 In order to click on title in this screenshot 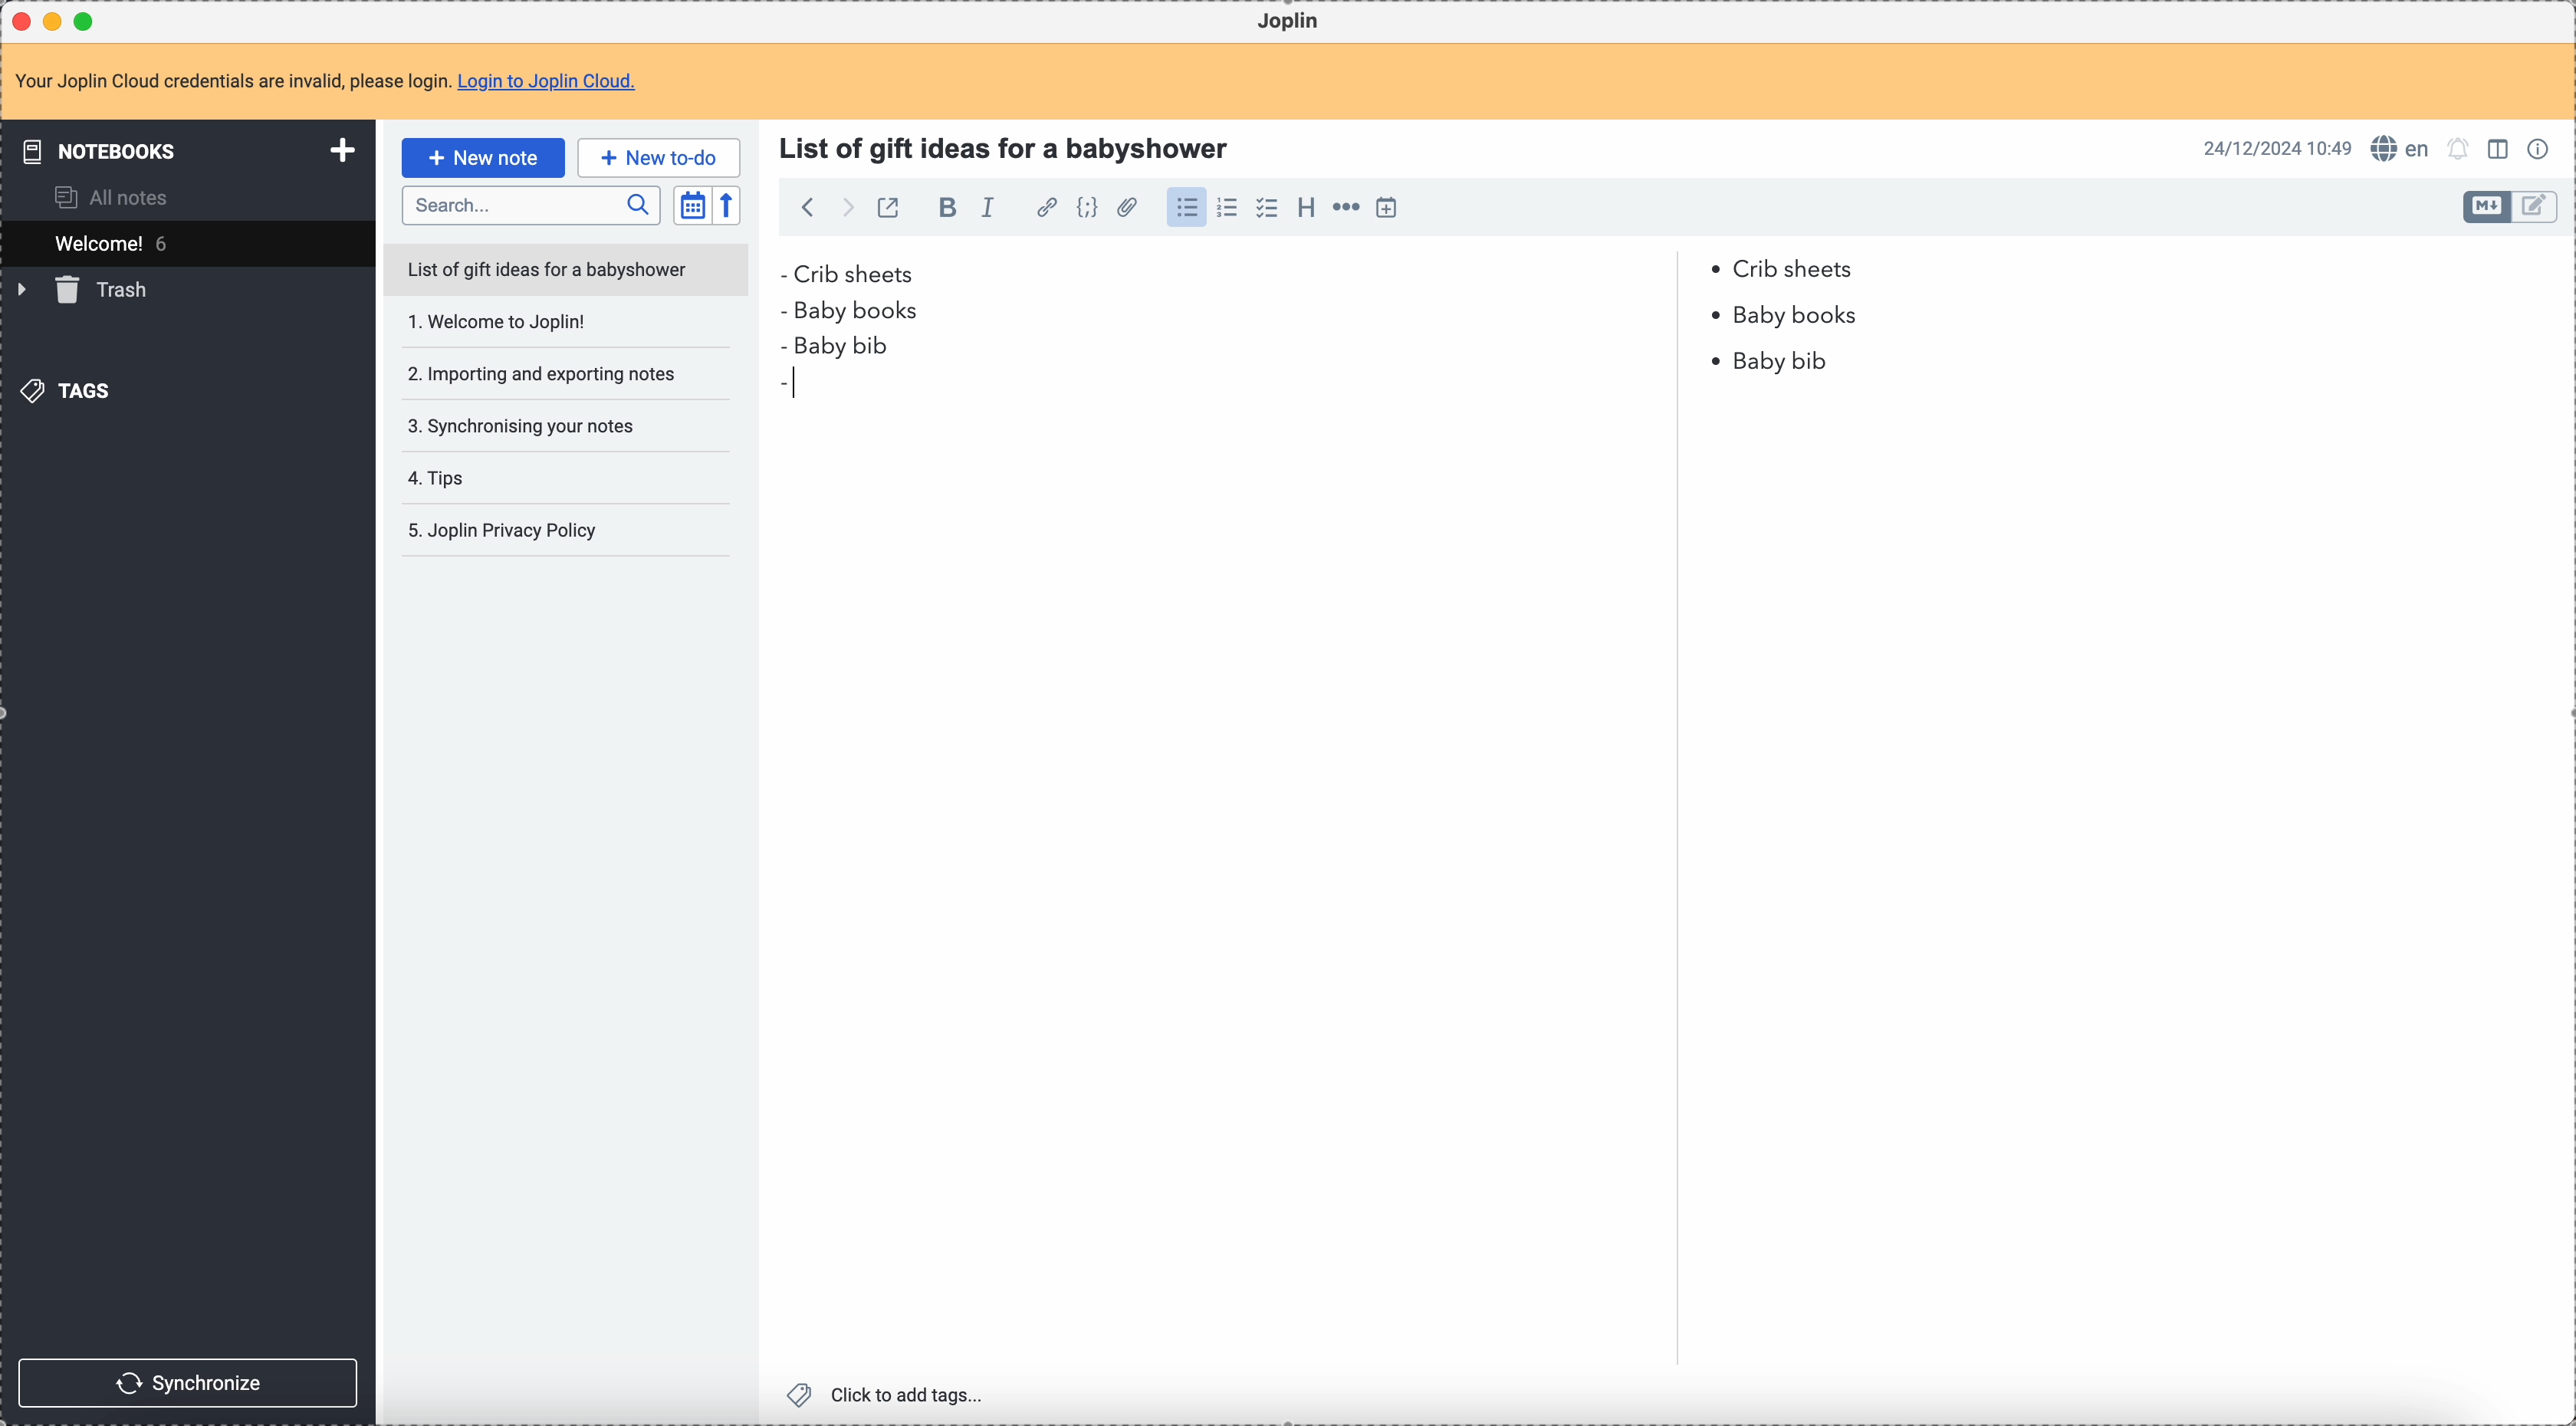, I will do `click(1010, 145)`.